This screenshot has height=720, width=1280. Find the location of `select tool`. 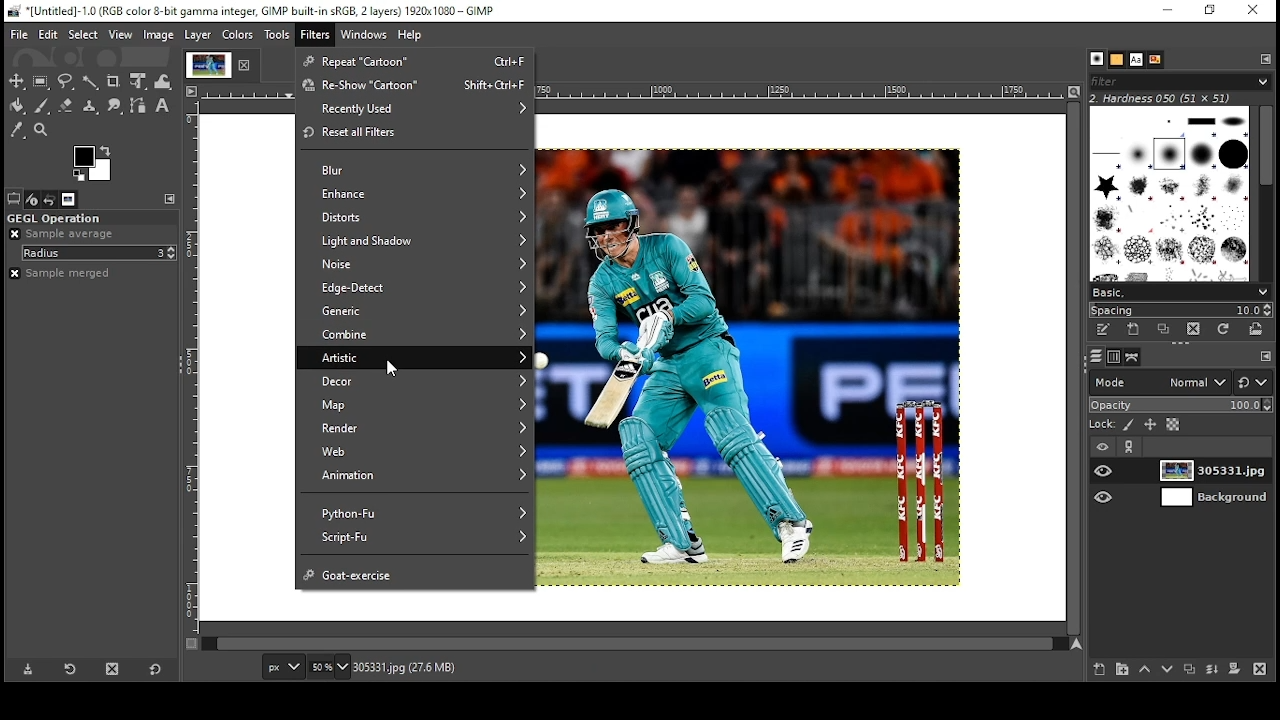

select tool is located at coordinates (17, 81).